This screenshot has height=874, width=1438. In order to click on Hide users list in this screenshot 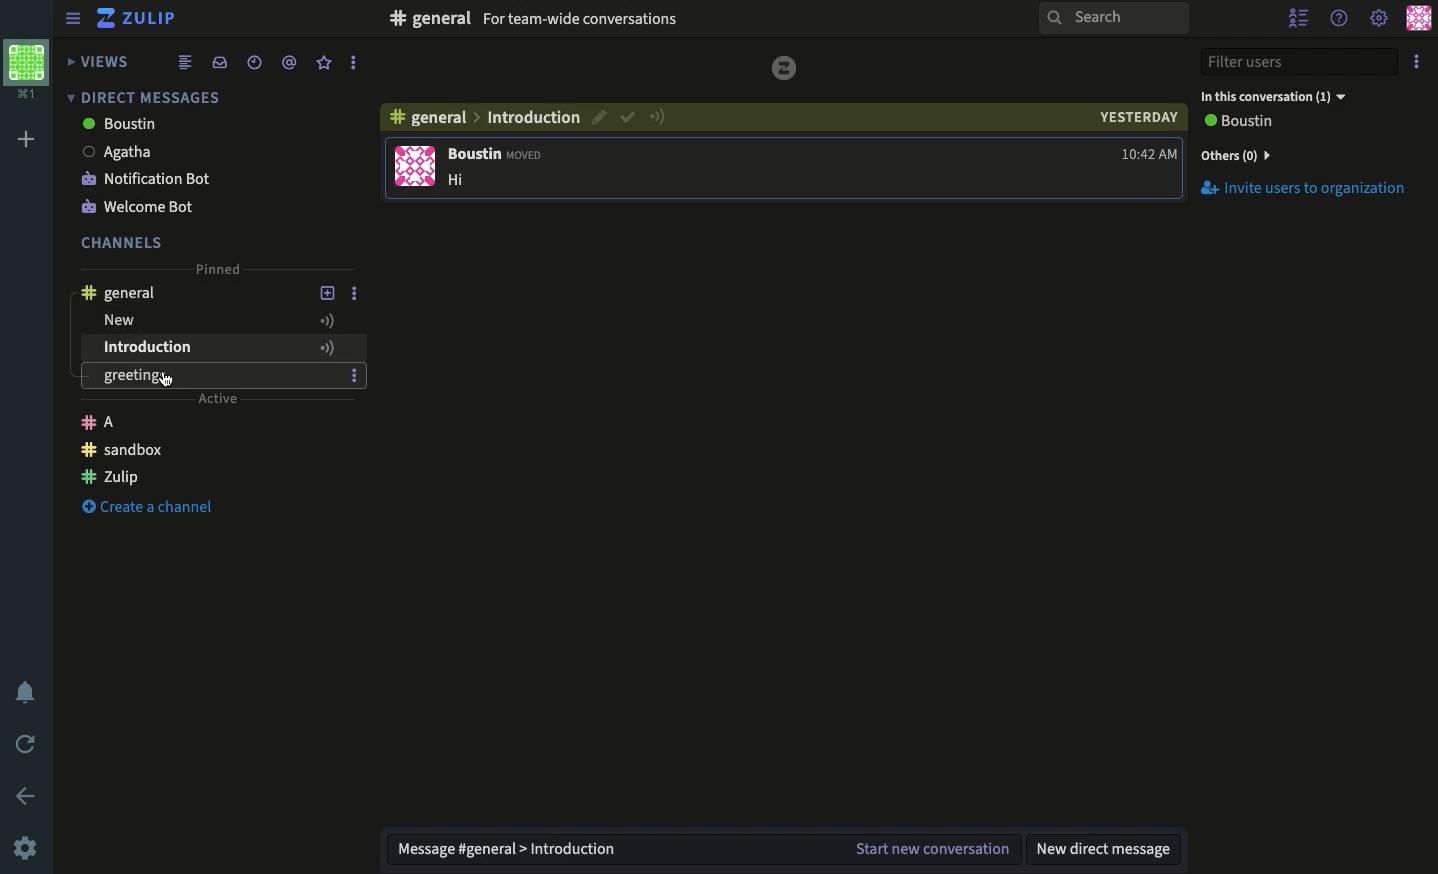, I will do `click(1301, 20)`.